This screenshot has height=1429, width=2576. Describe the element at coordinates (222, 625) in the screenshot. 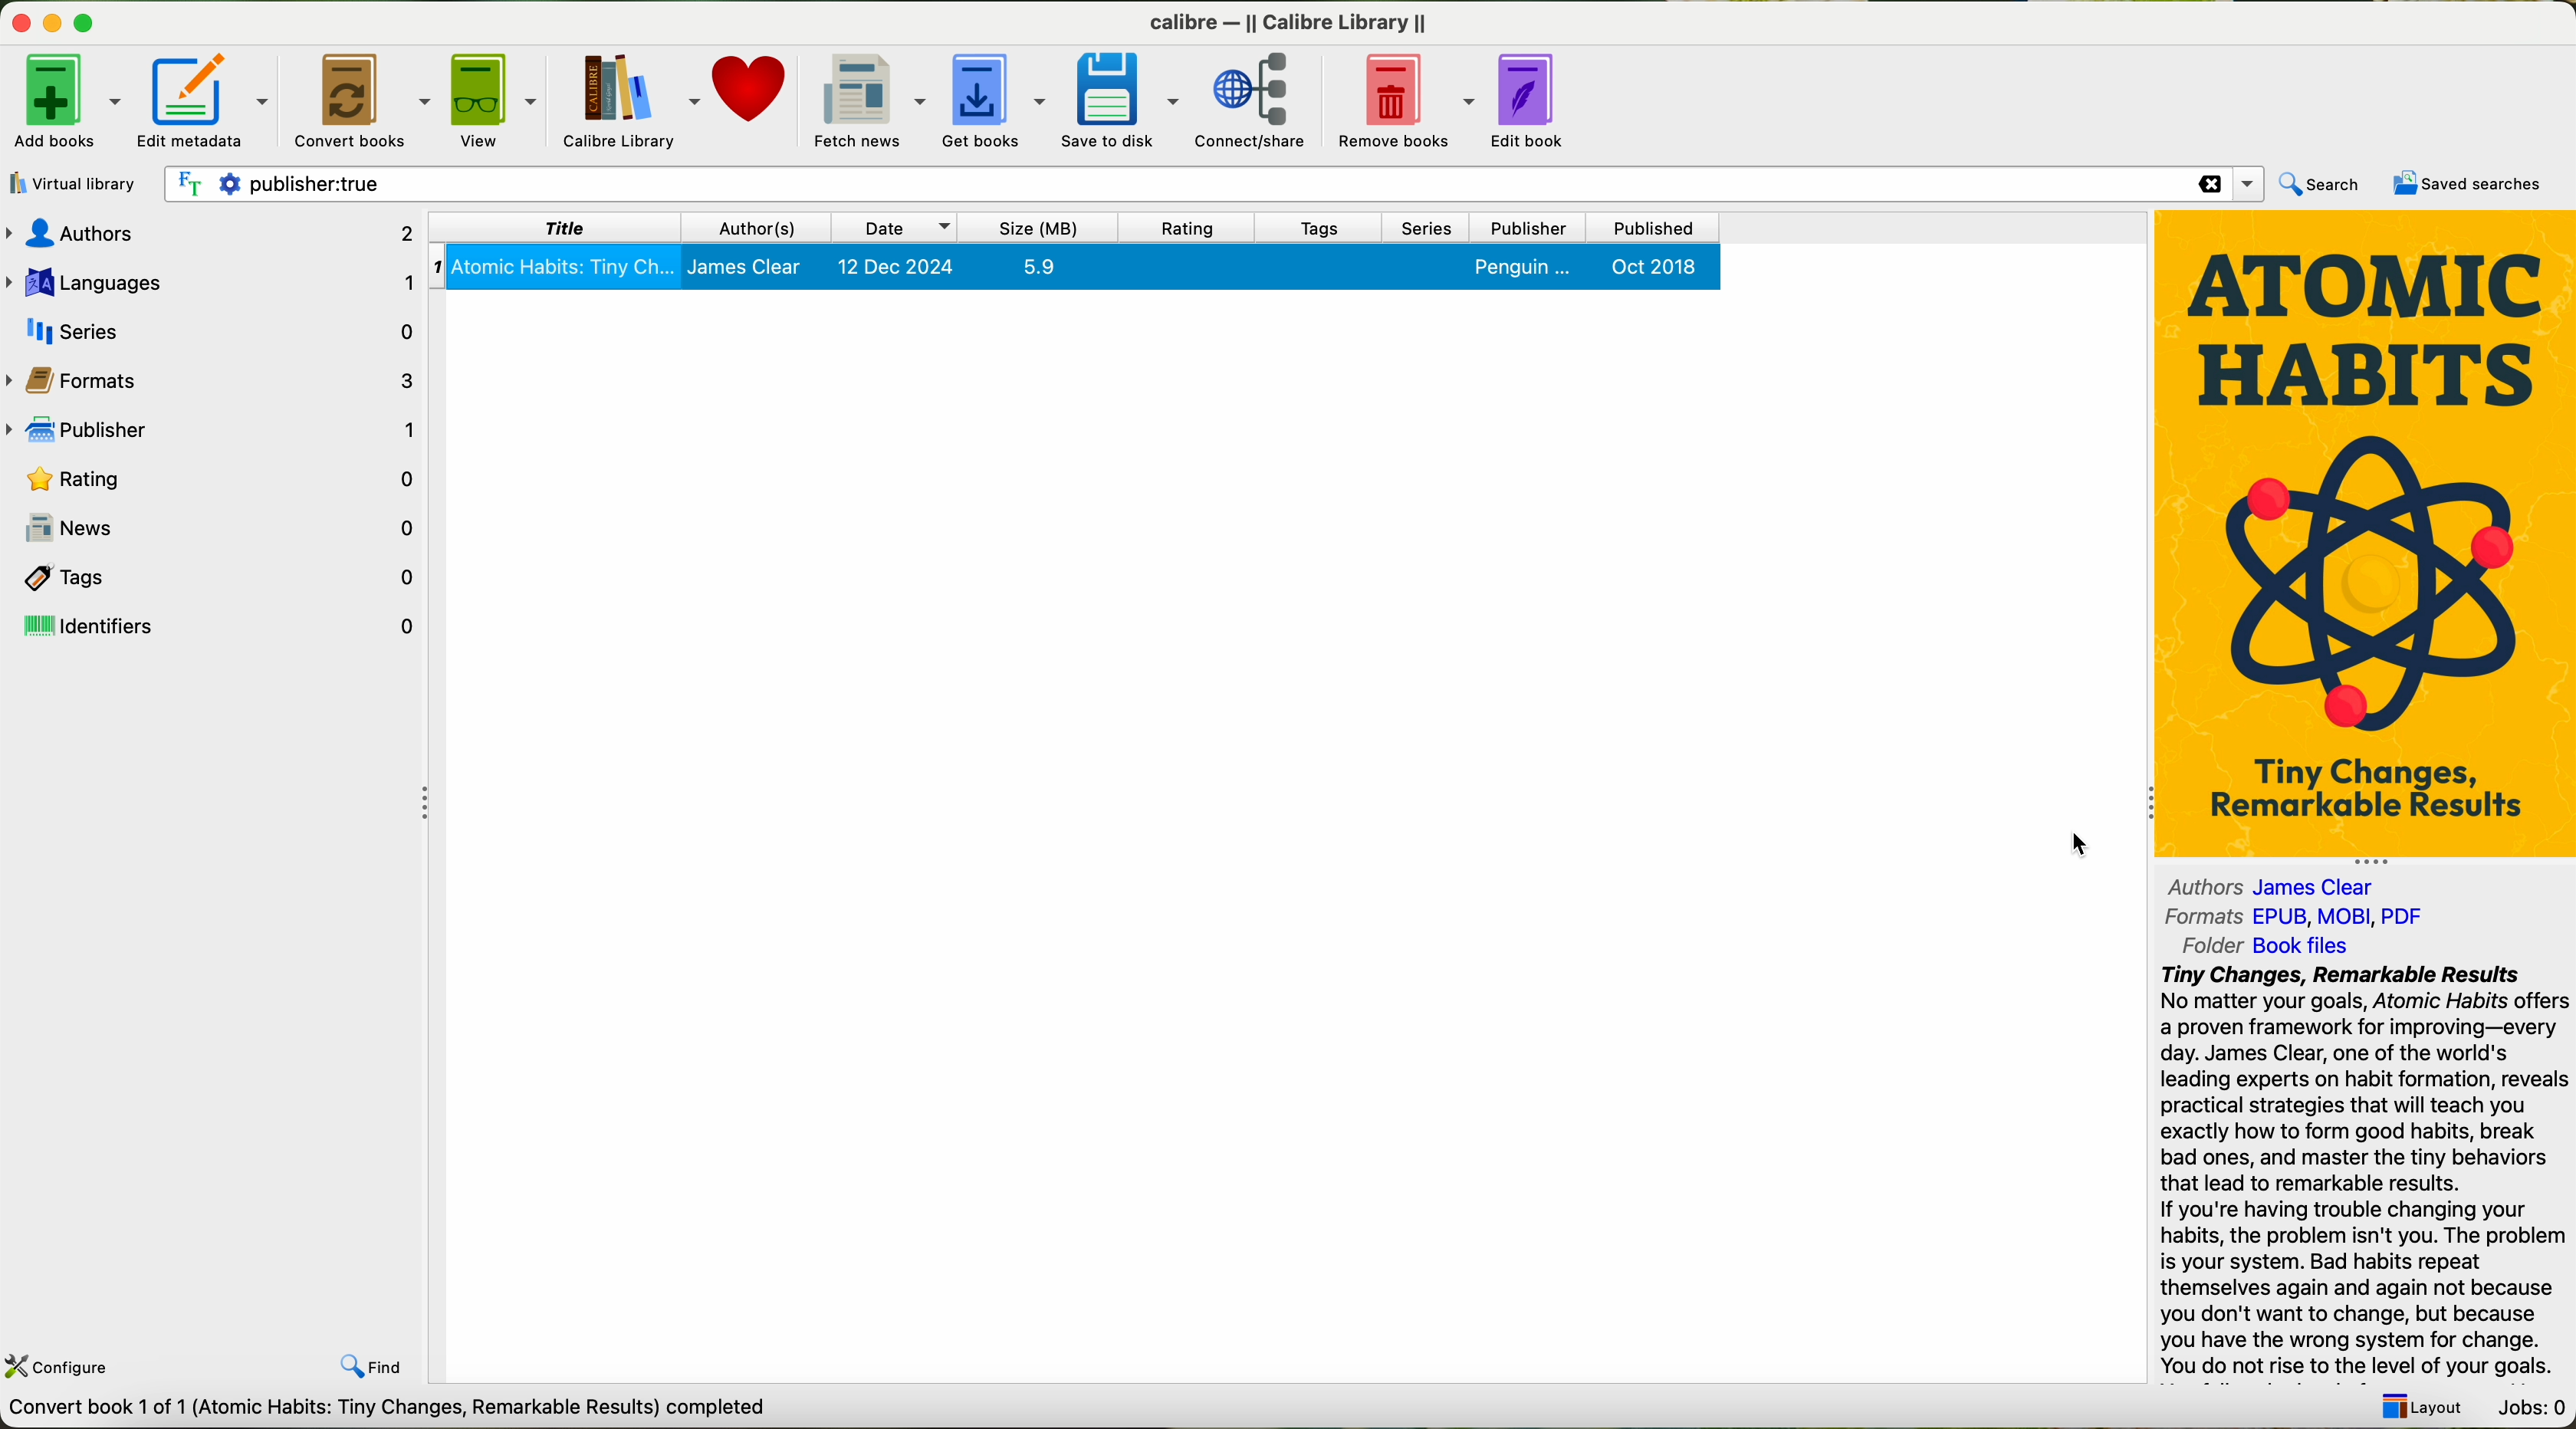

I see `identifiers` at that location.